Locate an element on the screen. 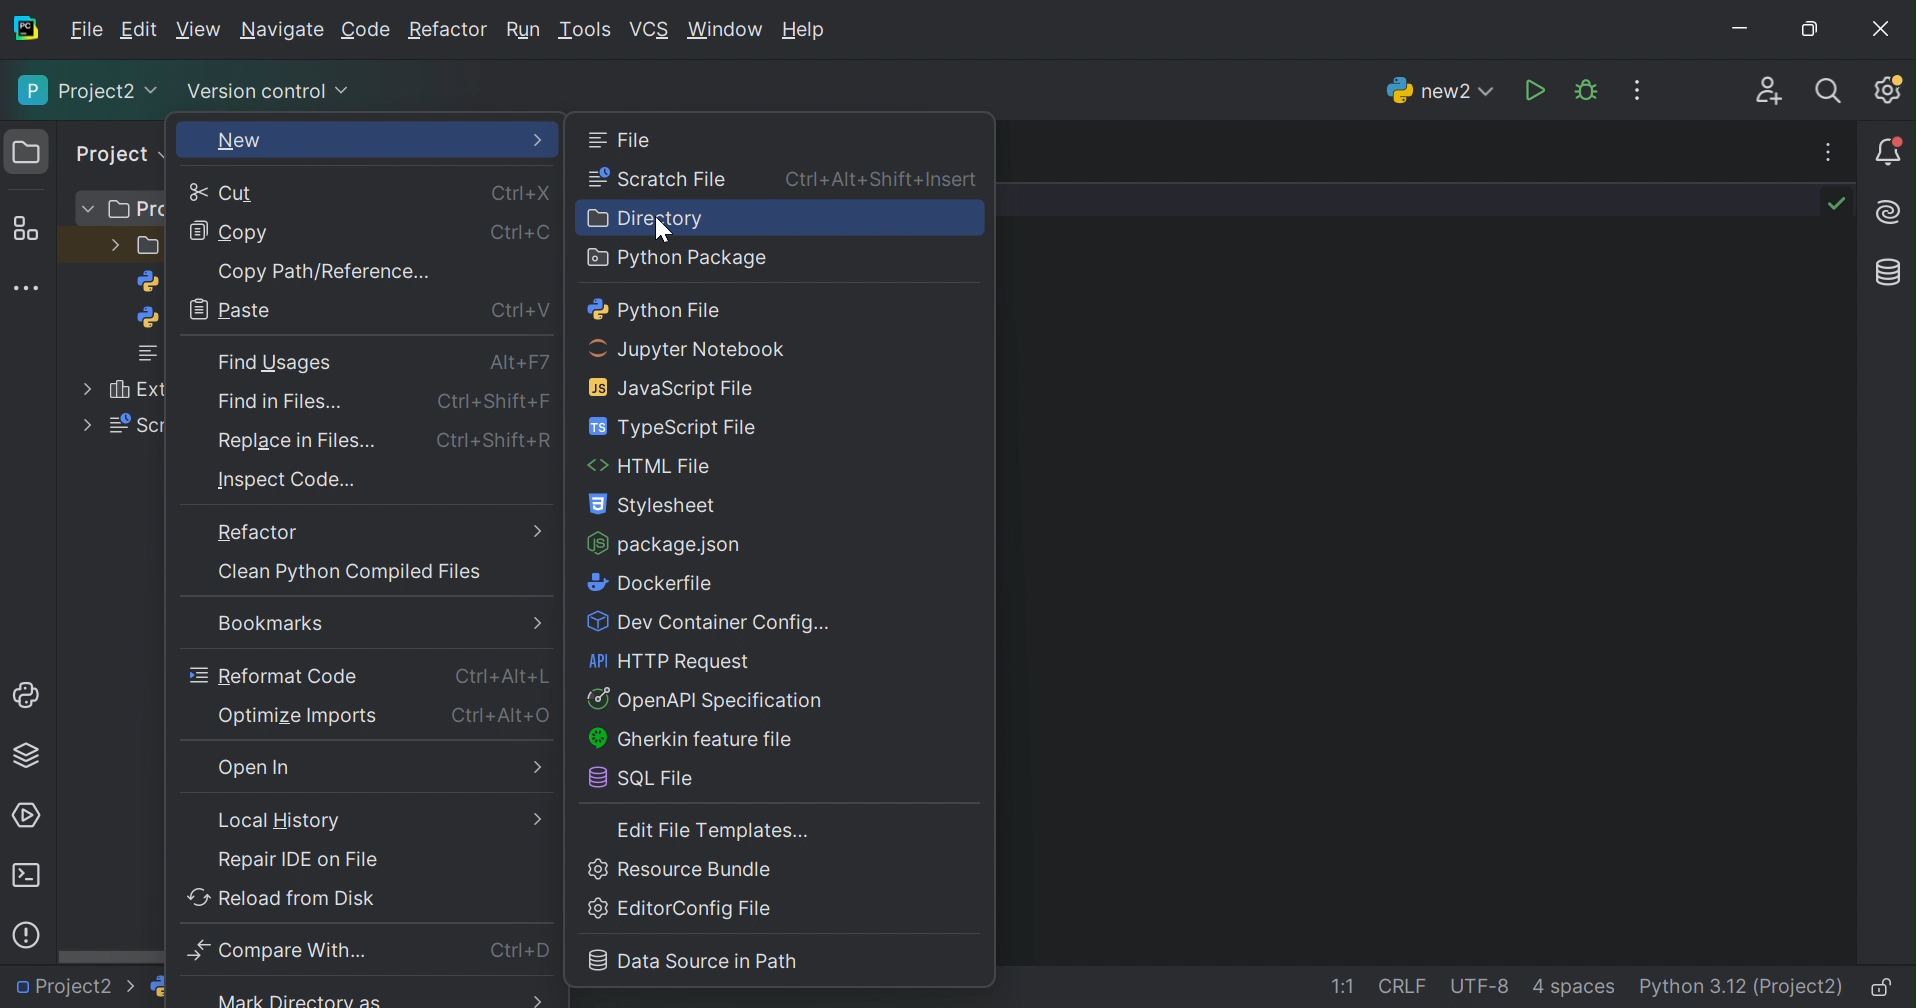 The image size is (1916, 1008). Copy path/reference is located at coordinates (321, 270).